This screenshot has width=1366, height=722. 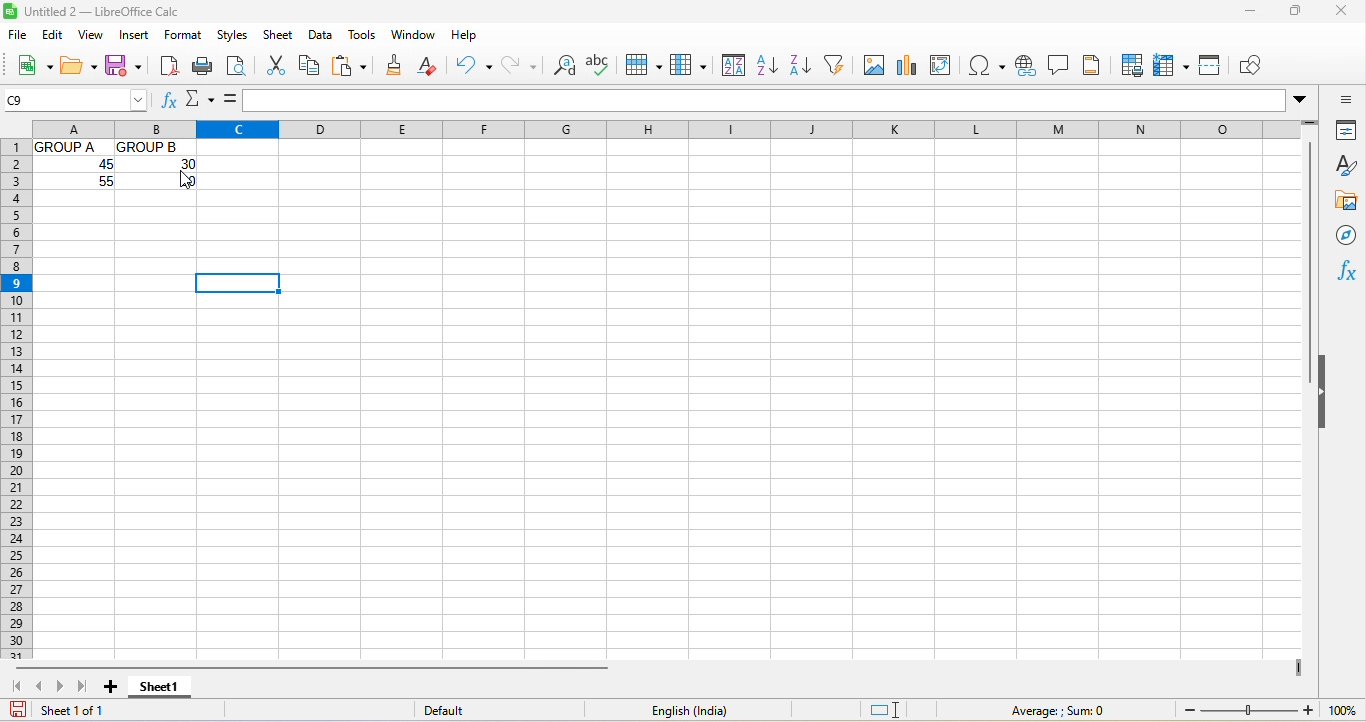 I want to click on Untitled 2-- LibreOffice Calc, so click(x=126, y=12).